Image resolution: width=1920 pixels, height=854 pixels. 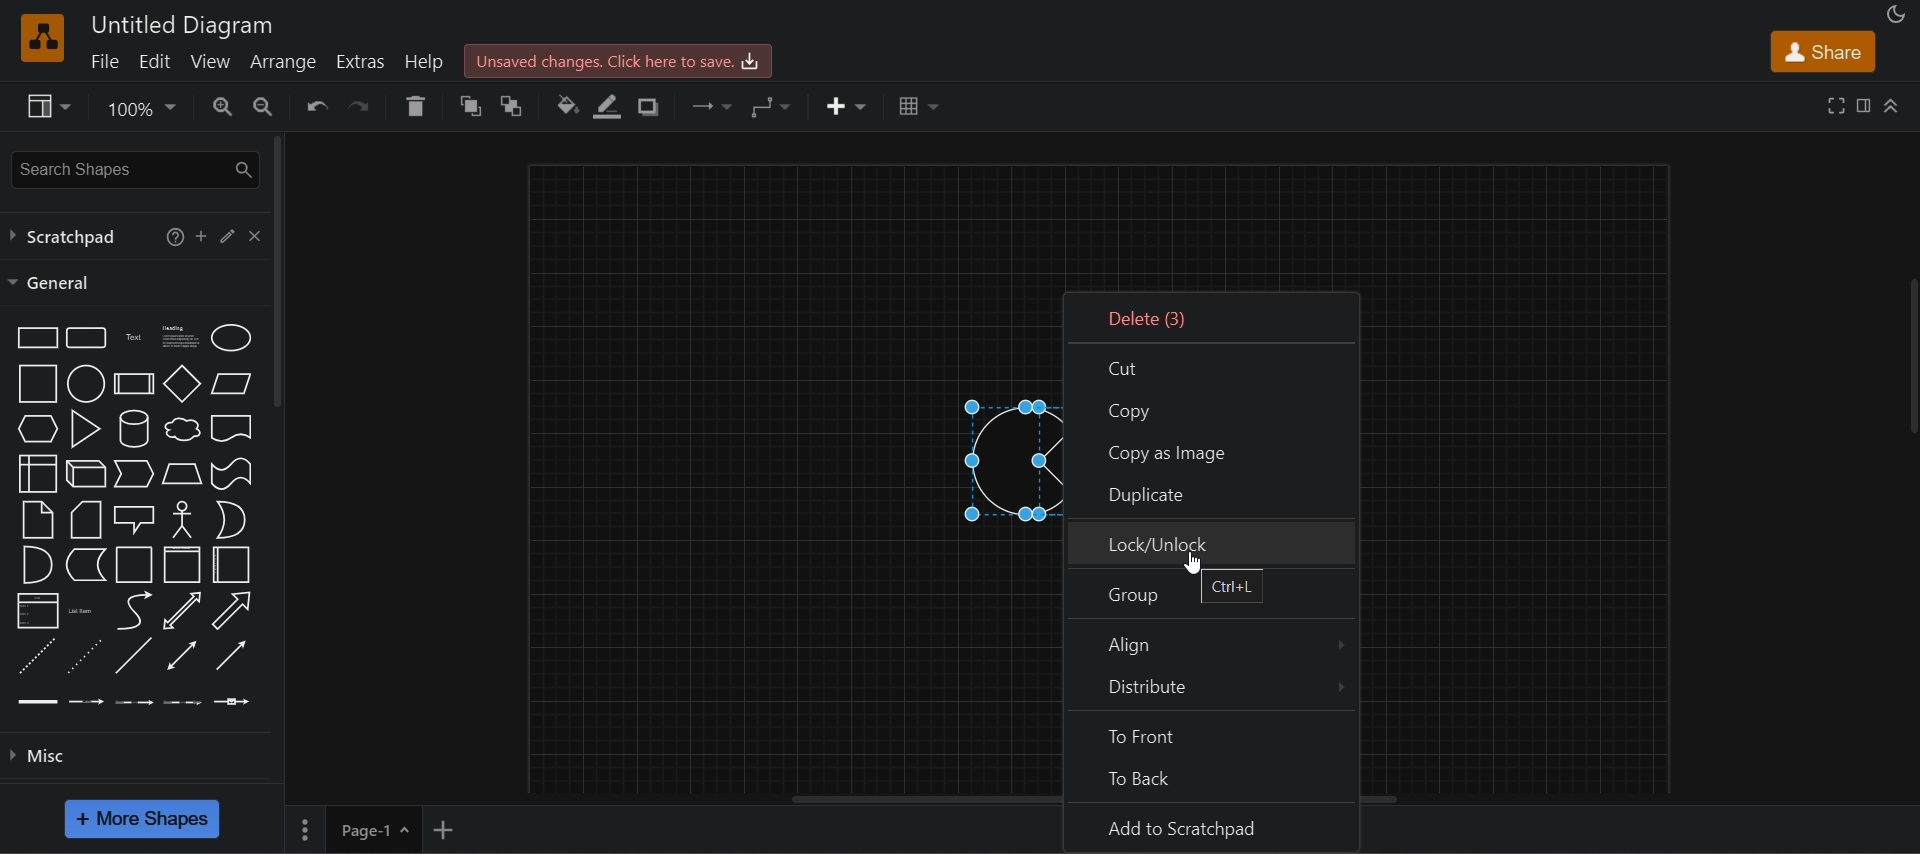 I want to click on fullscreen, so click(x=1837, y=104).